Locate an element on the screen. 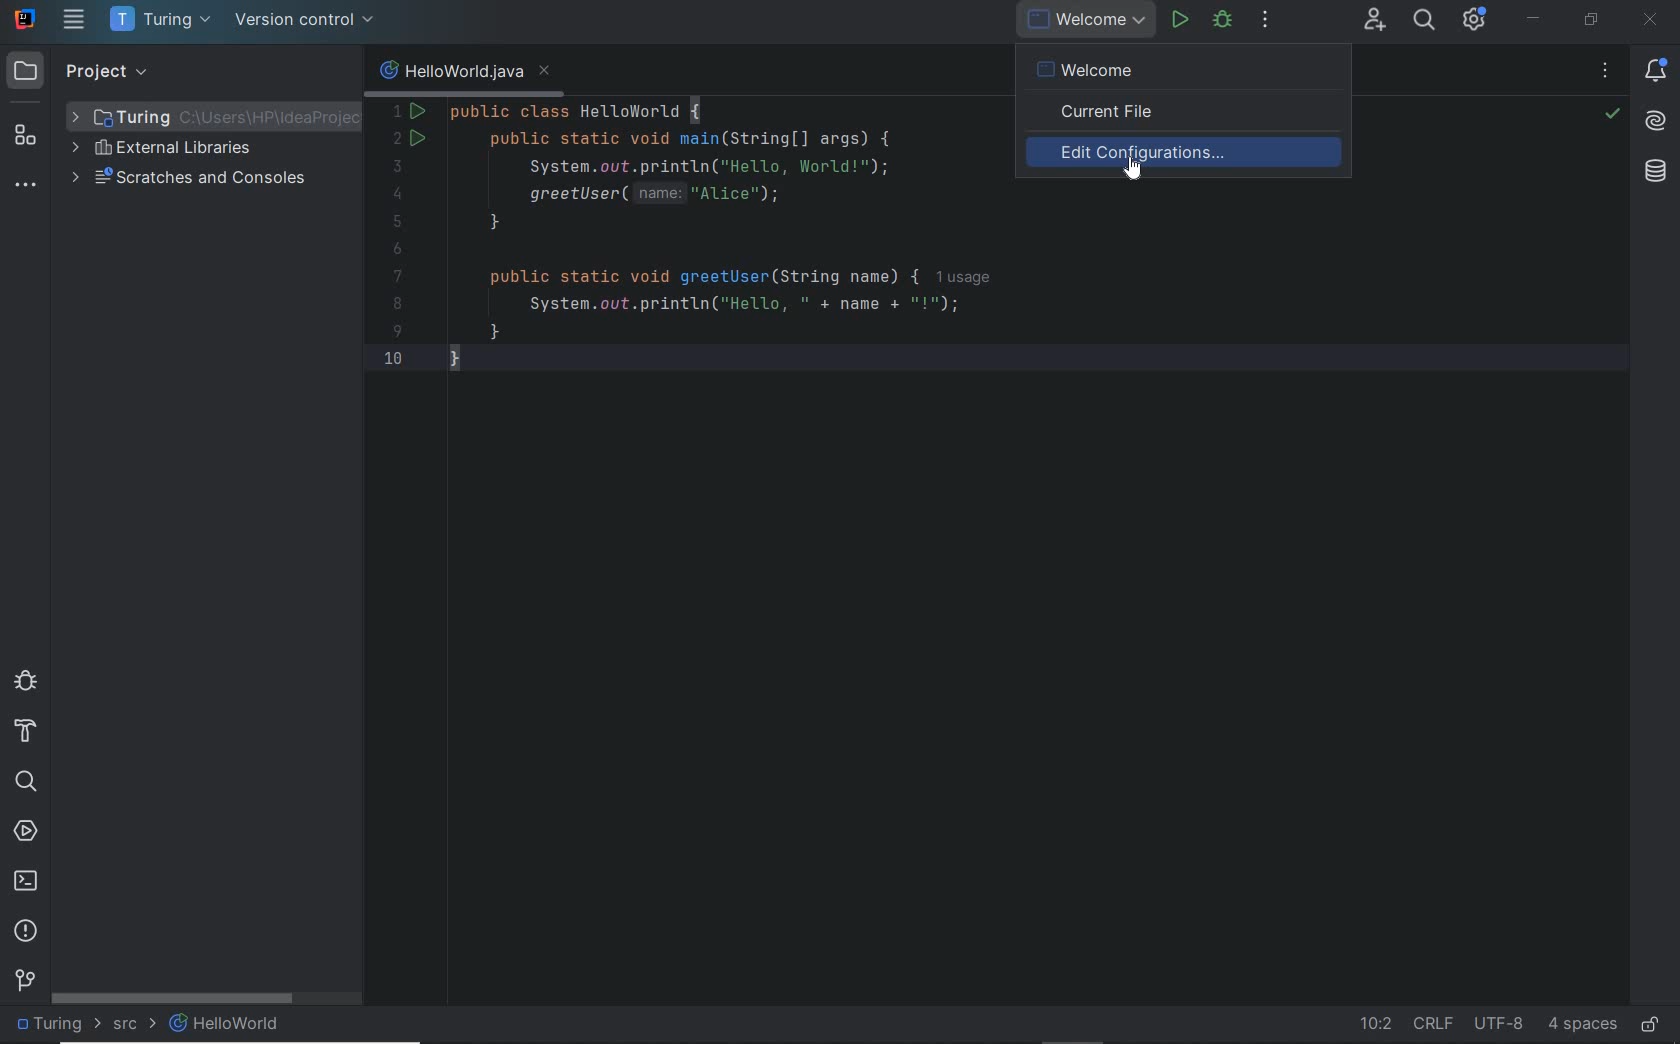  cursor is located at coordinates (1131, 176).